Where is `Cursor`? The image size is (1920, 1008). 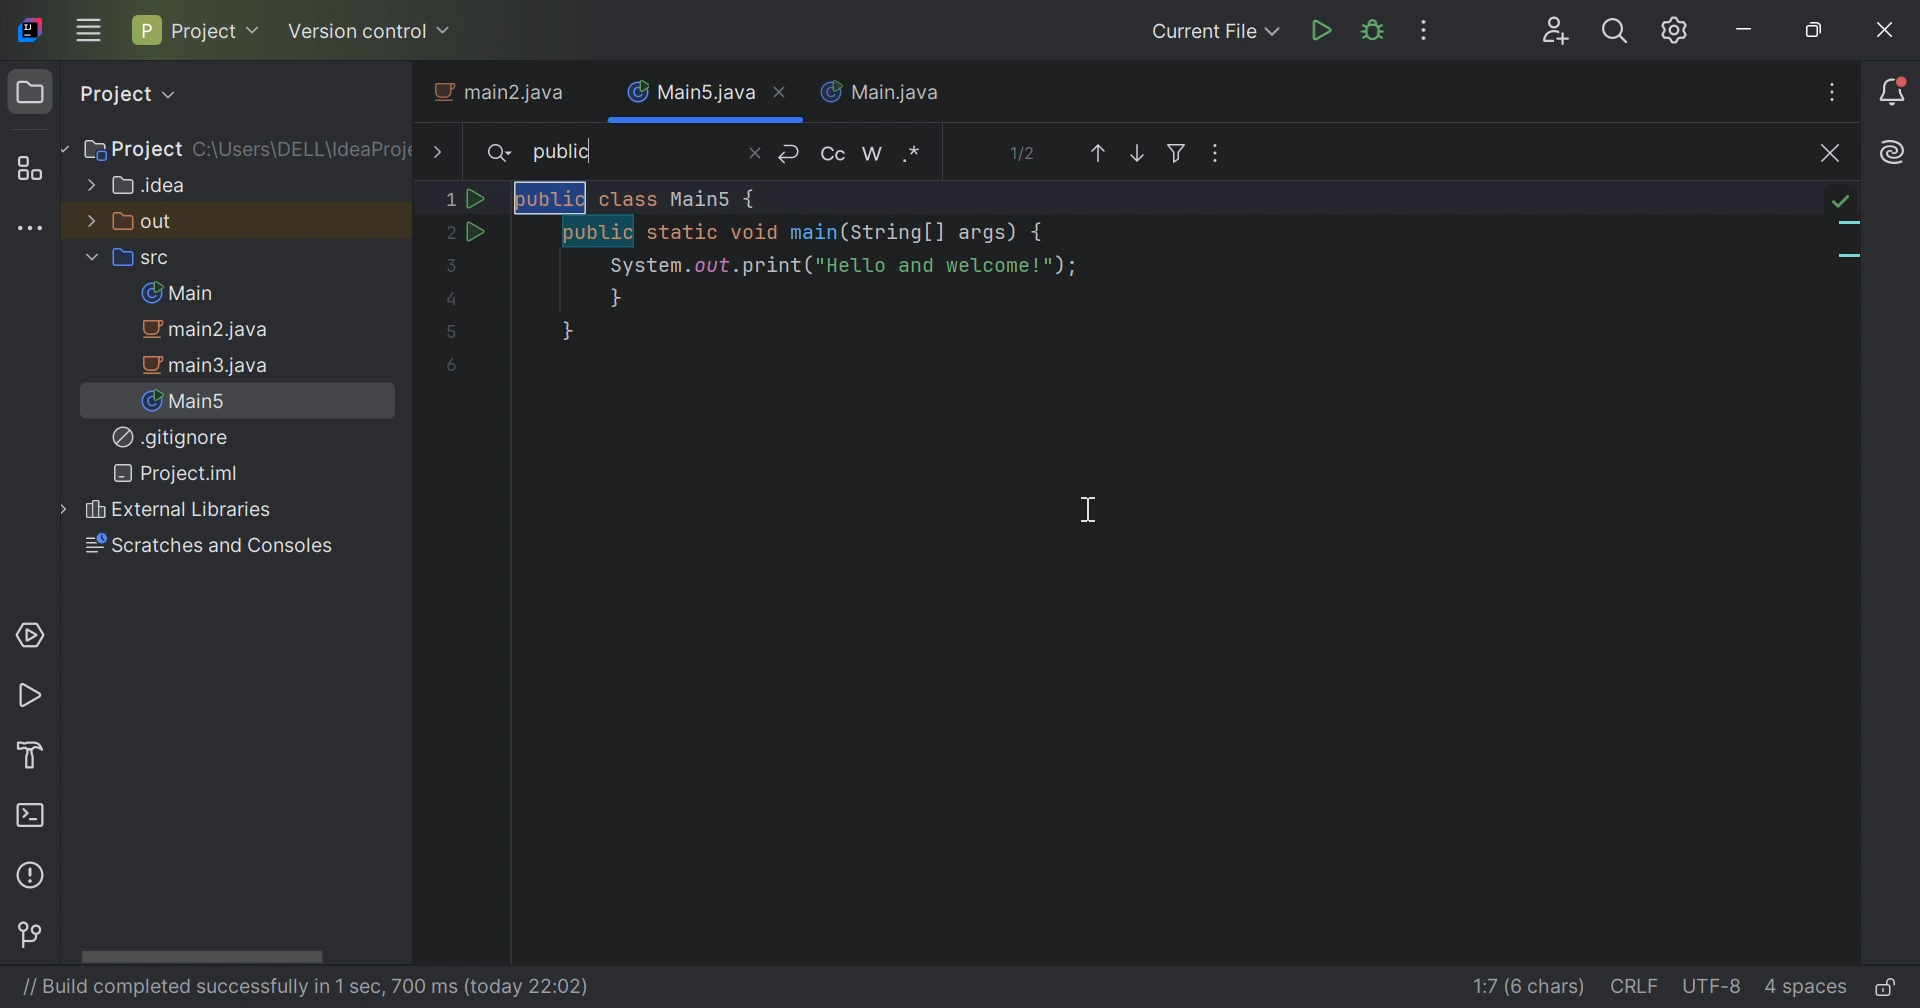
Cursor is located at coordinates (1091, 512).